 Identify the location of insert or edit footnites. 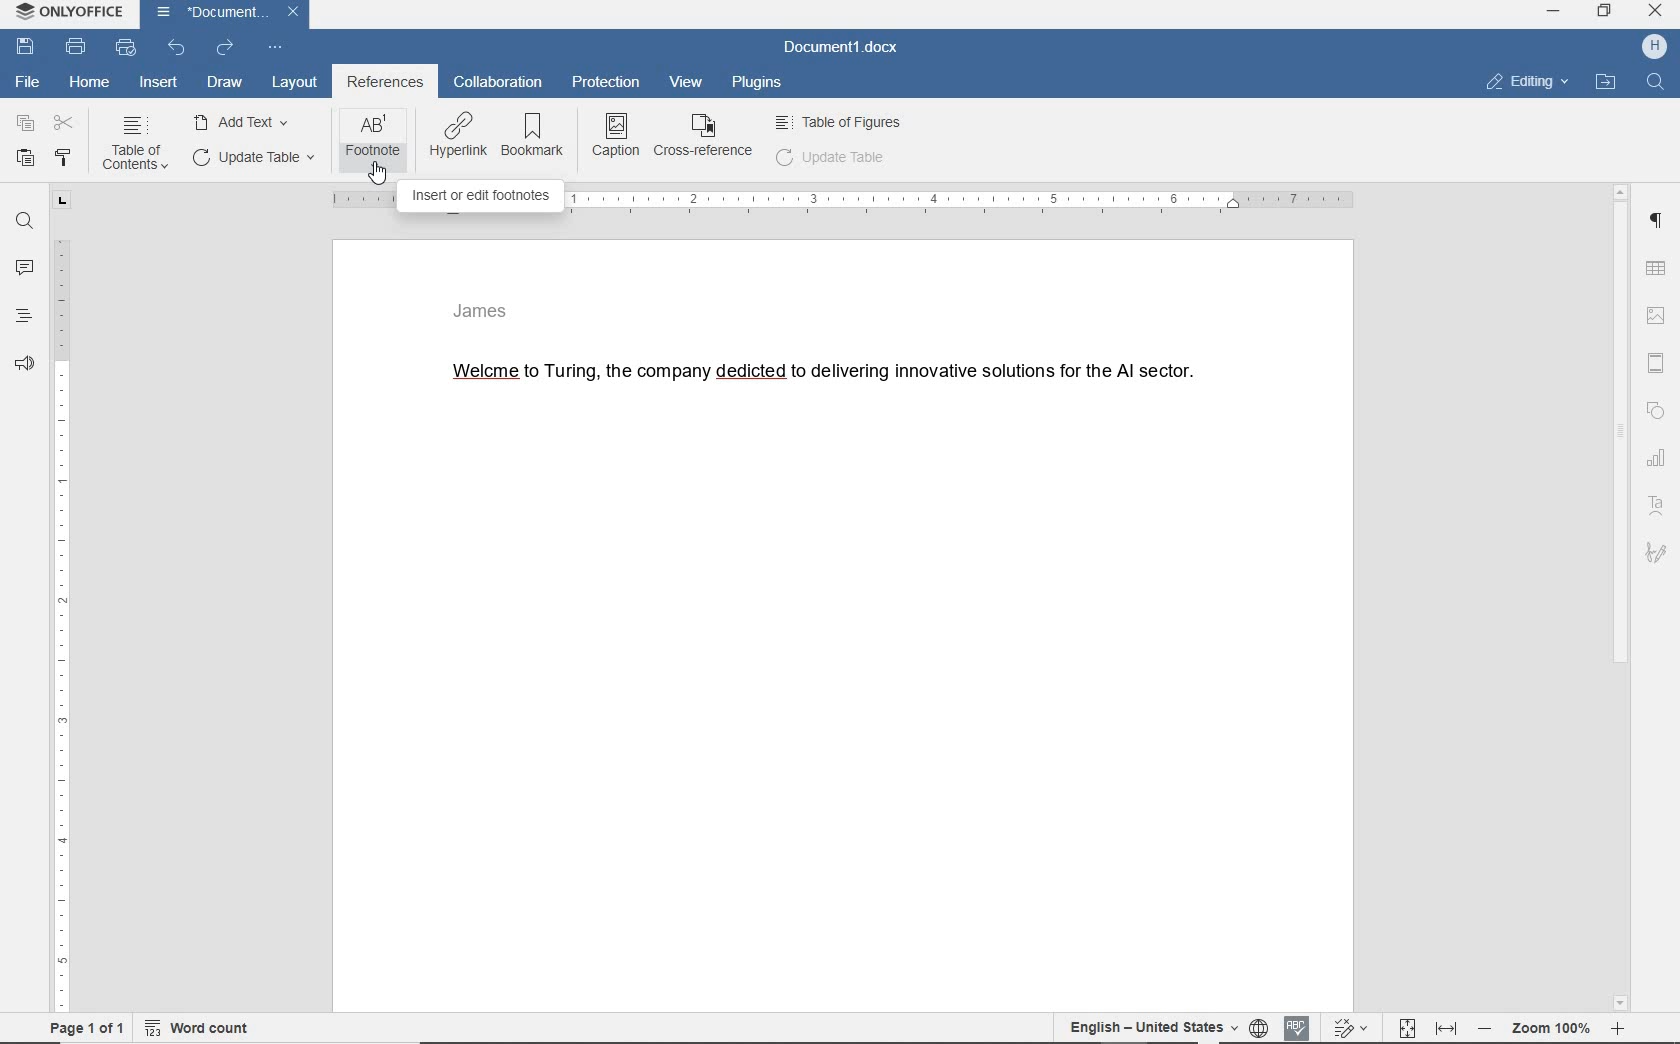
(478, 195).